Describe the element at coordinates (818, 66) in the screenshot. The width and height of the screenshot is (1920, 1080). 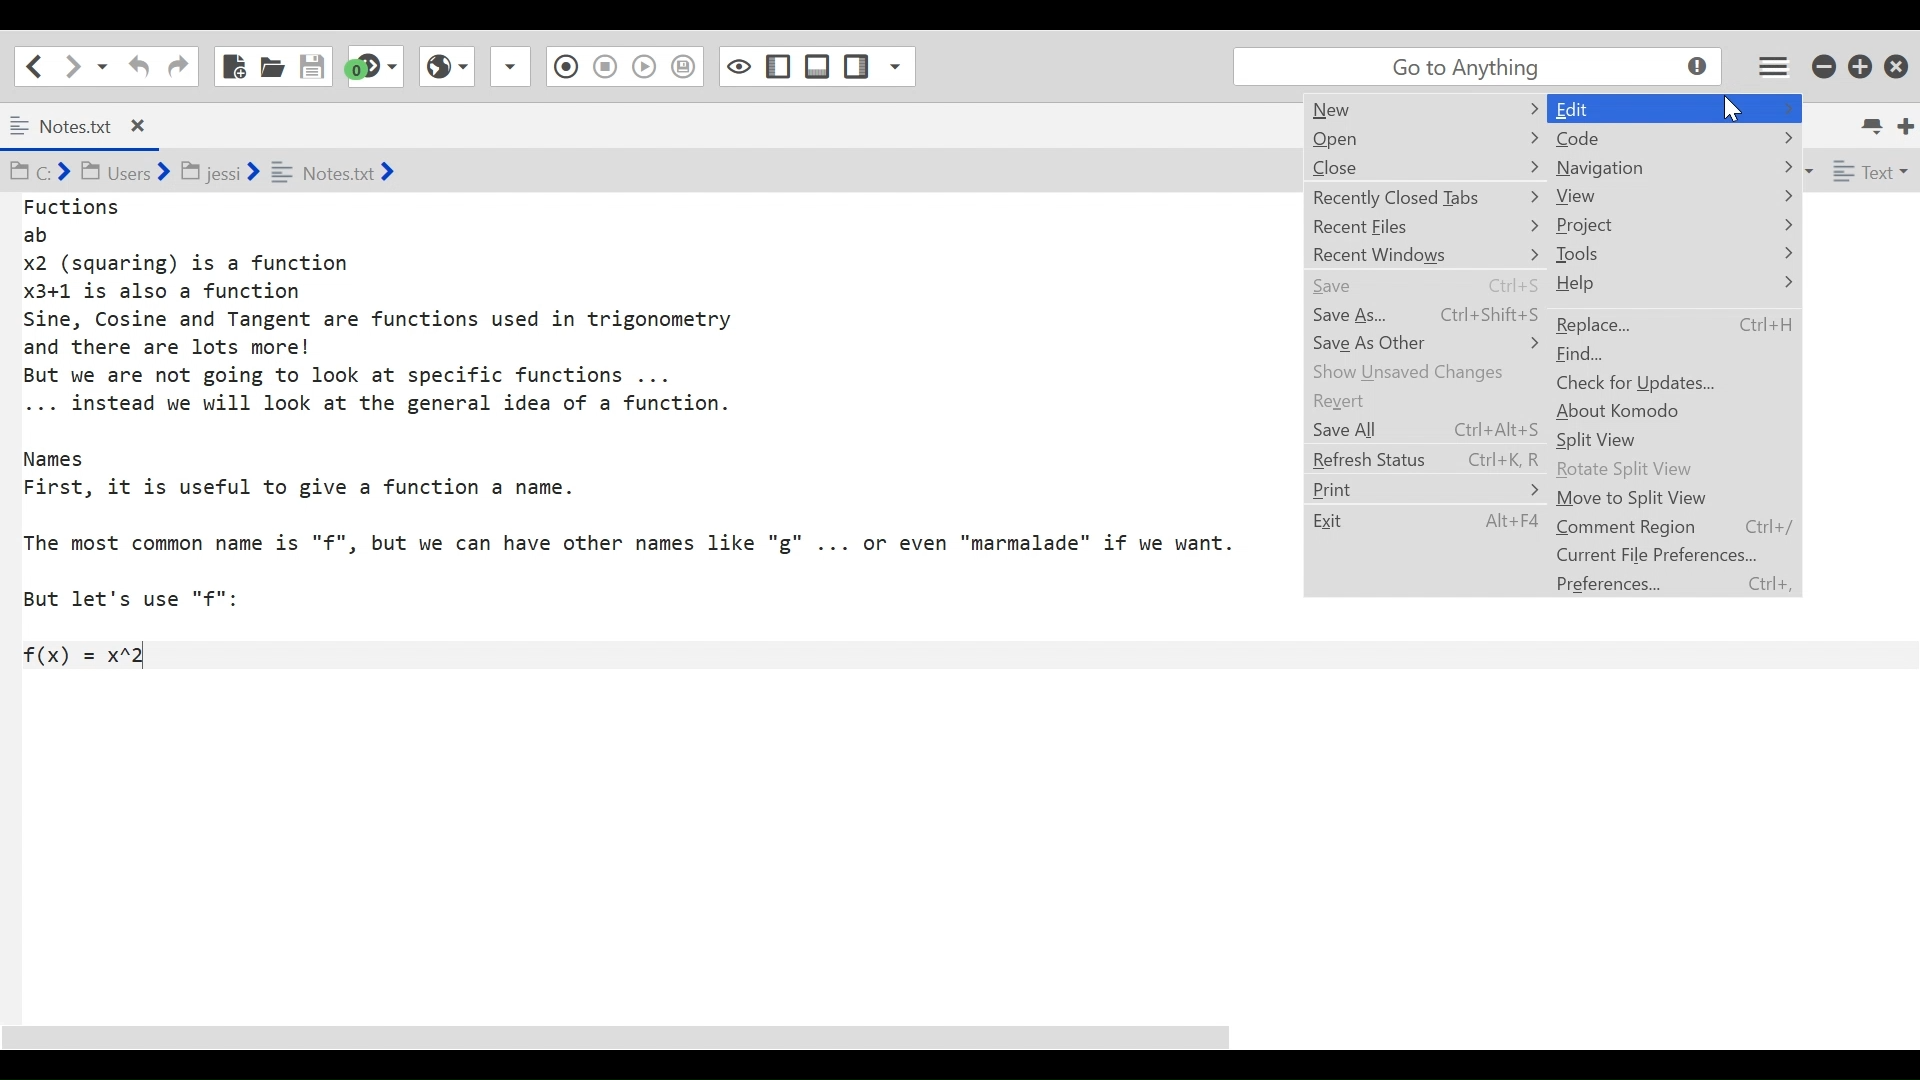
I see `Show/Hide Left Pane` at that location.